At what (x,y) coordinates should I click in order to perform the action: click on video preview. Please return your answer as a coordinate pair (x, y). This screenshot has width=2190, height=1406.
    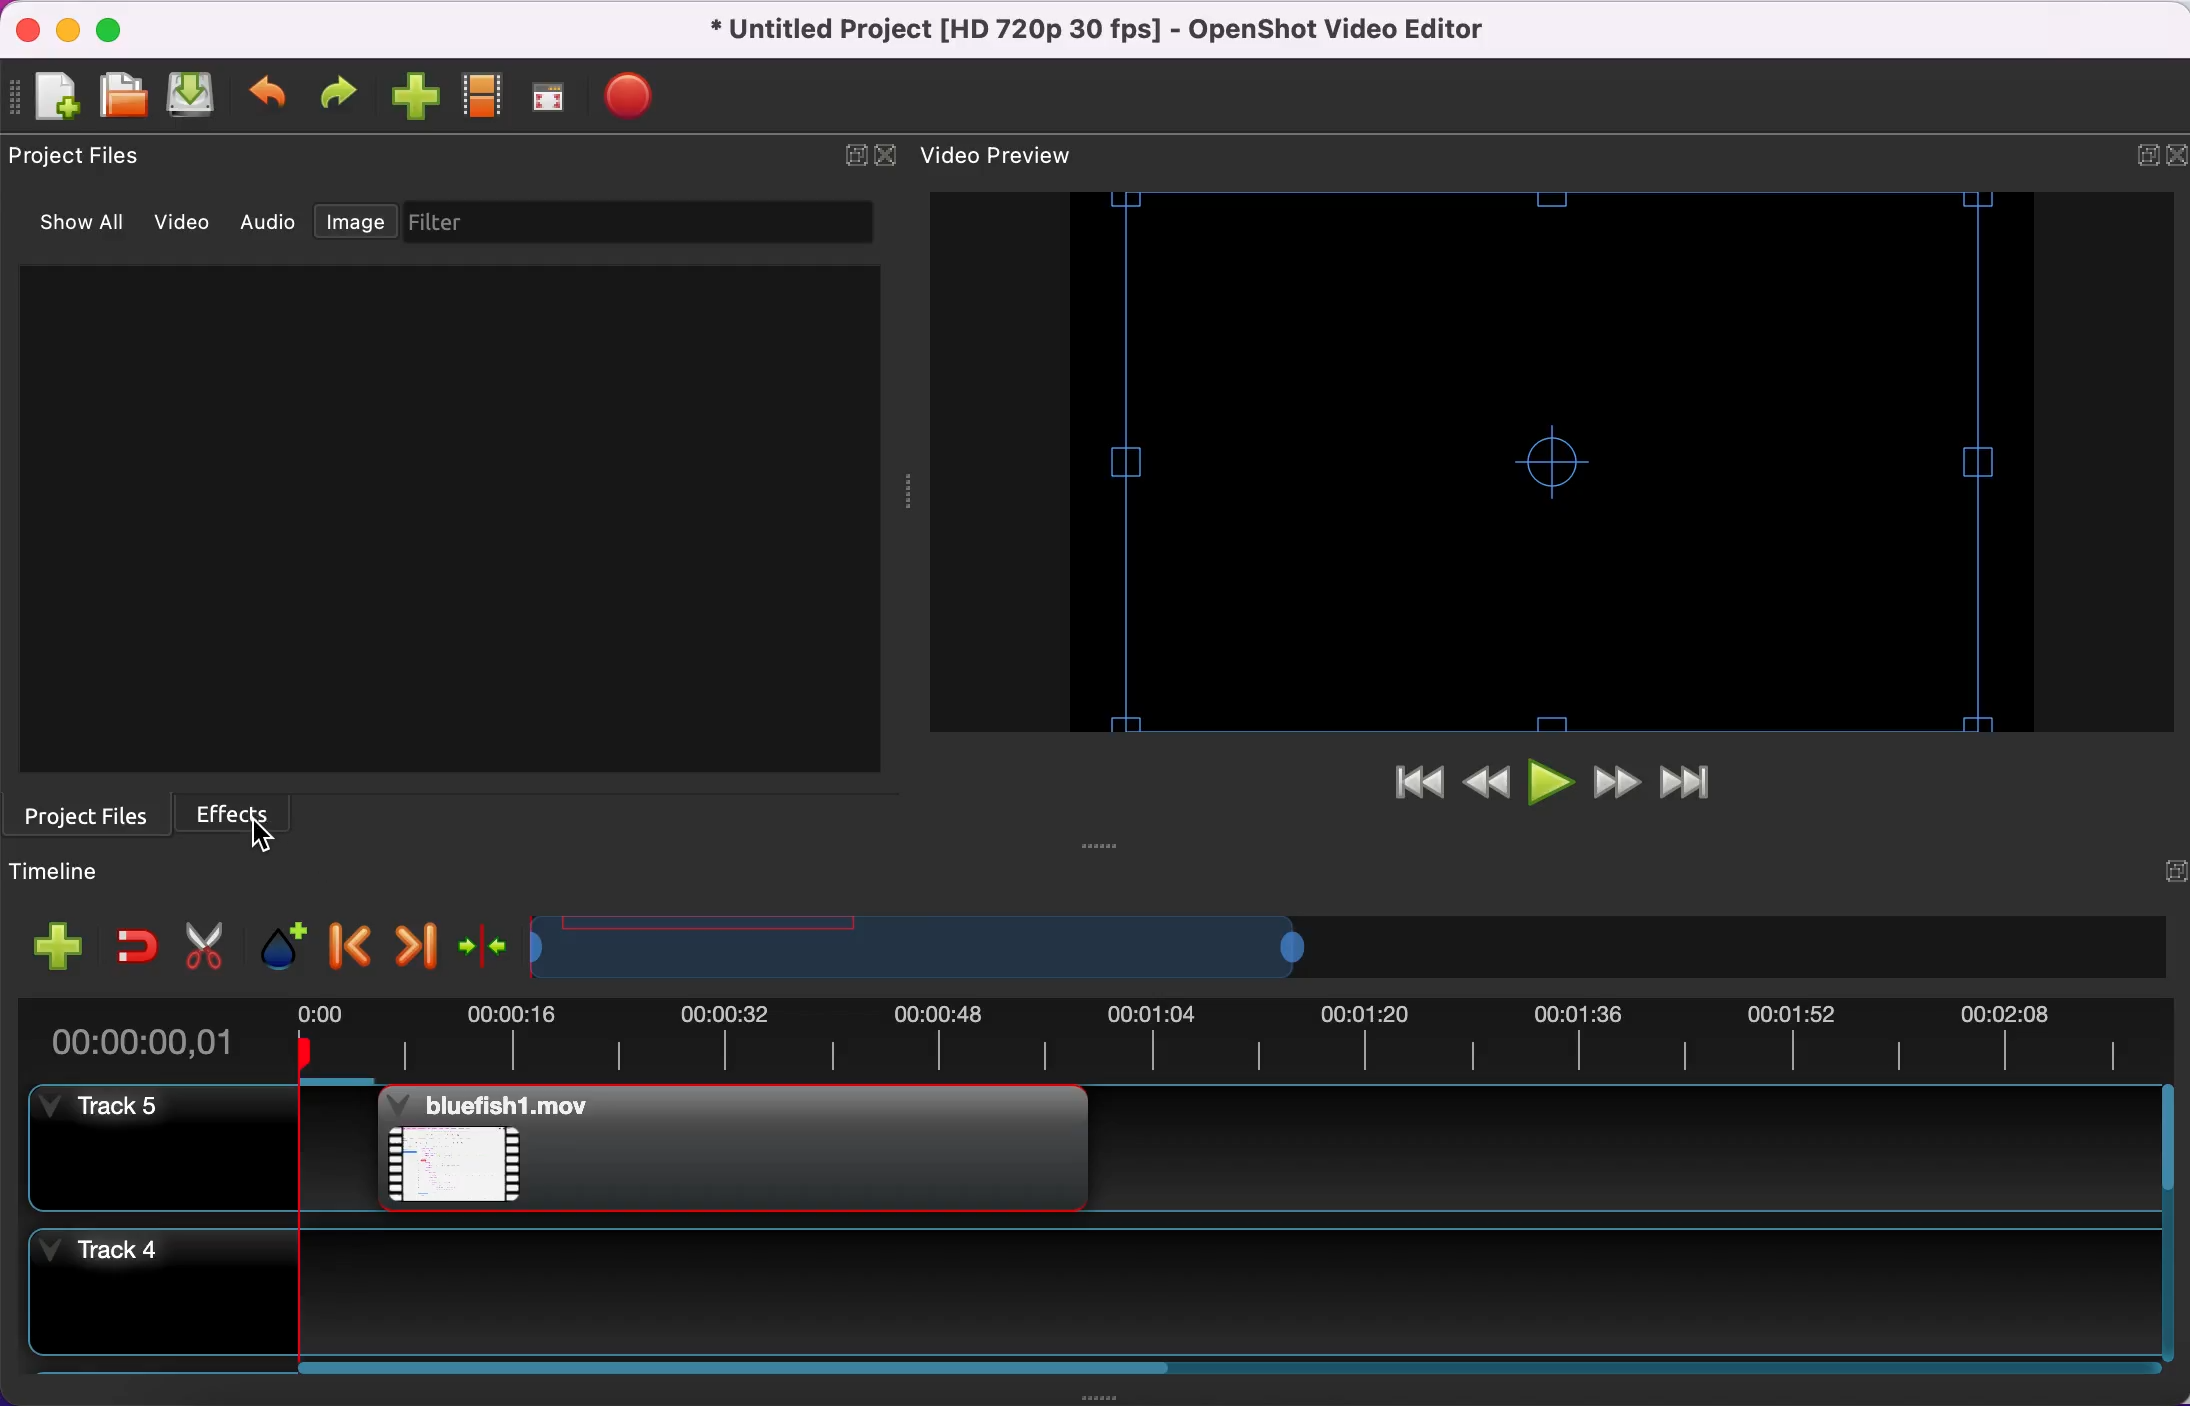
    Looking at the image, I should click on (1012, 156).